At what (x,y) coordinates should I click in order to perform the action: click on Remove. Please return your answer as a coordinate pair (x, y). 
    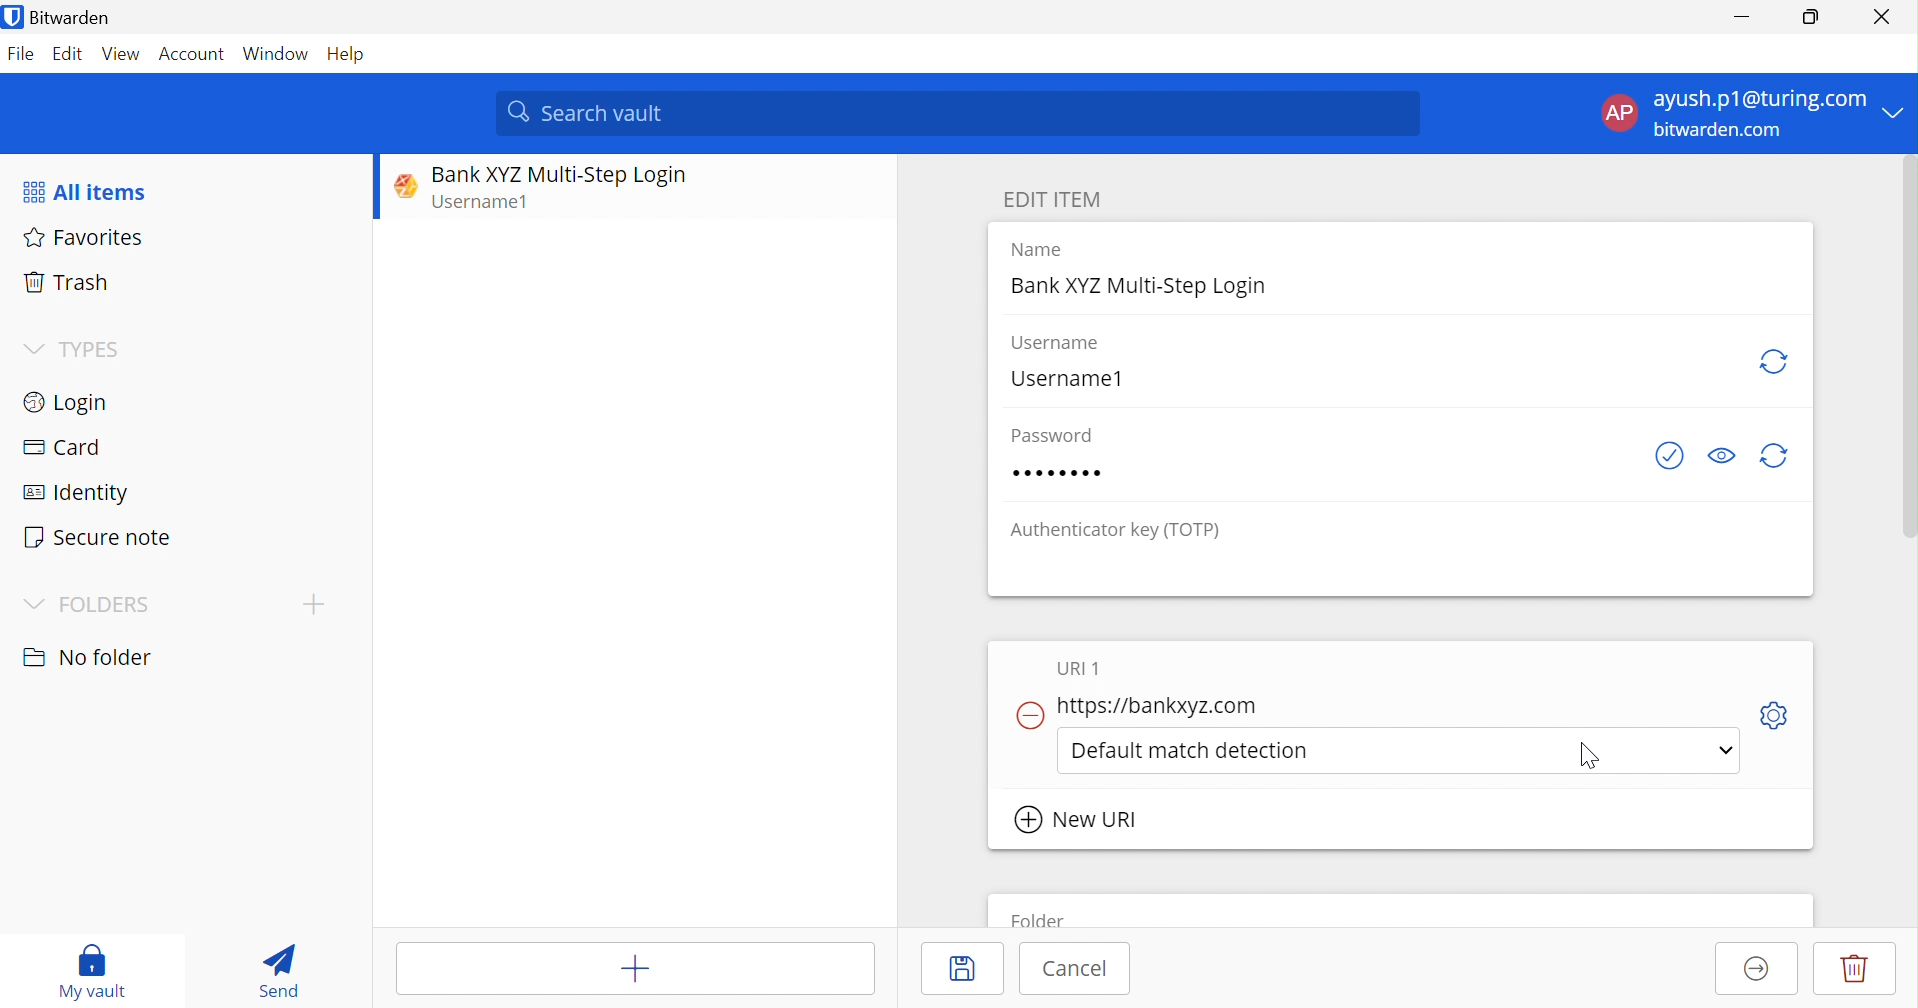
    Looking at the image, I should click on (1028, 716).